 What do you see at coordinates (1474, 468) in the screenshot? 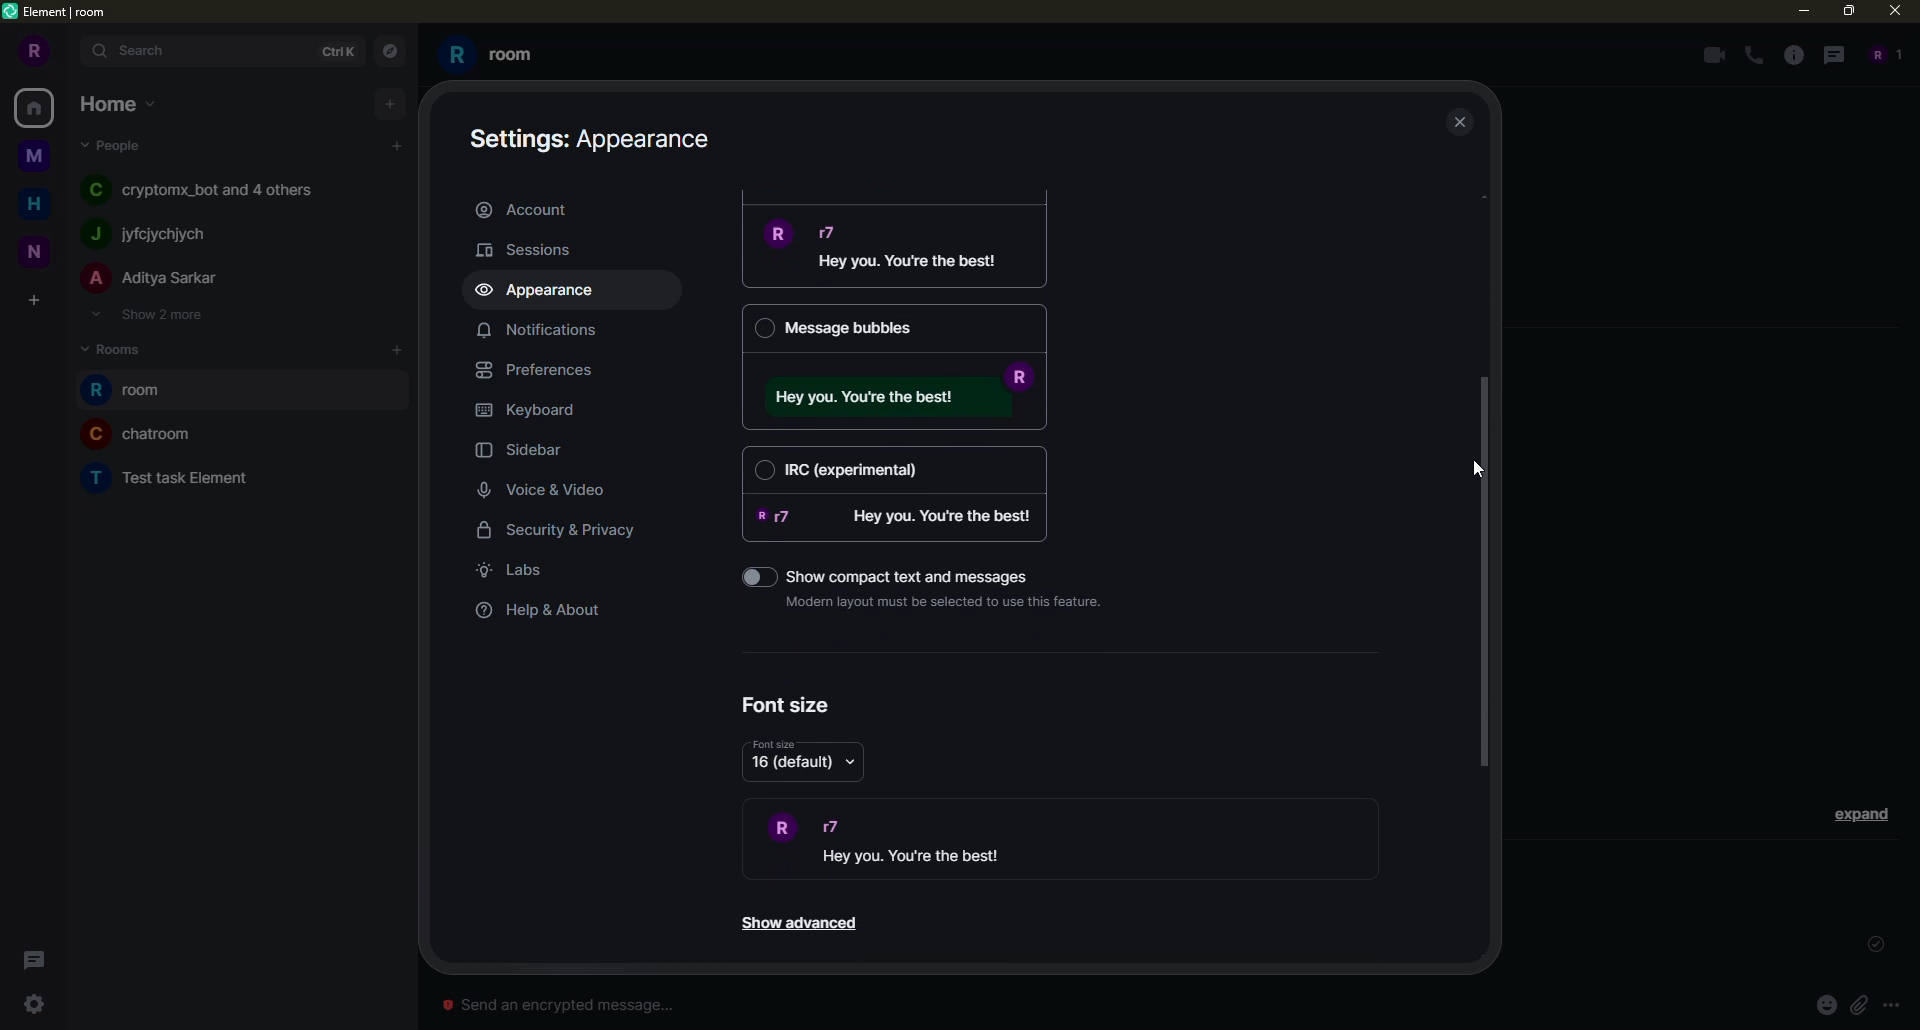
I see `cursor` at bounding box center [1474, 468].